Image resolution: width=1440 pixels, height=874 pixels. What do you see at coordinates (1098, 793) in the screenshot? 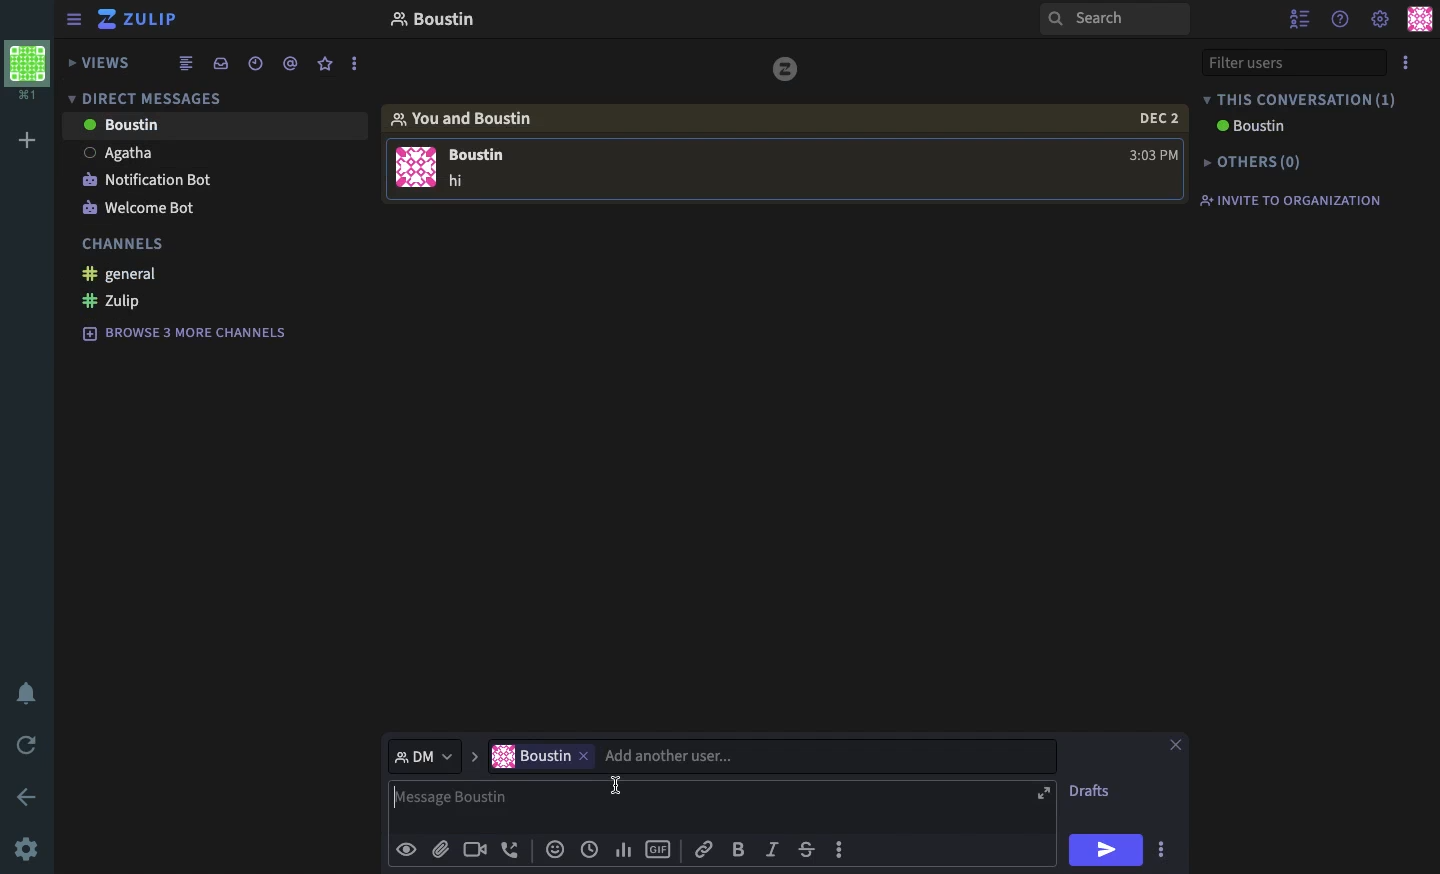
I see `drafts` at bounding box center [1098, 793].